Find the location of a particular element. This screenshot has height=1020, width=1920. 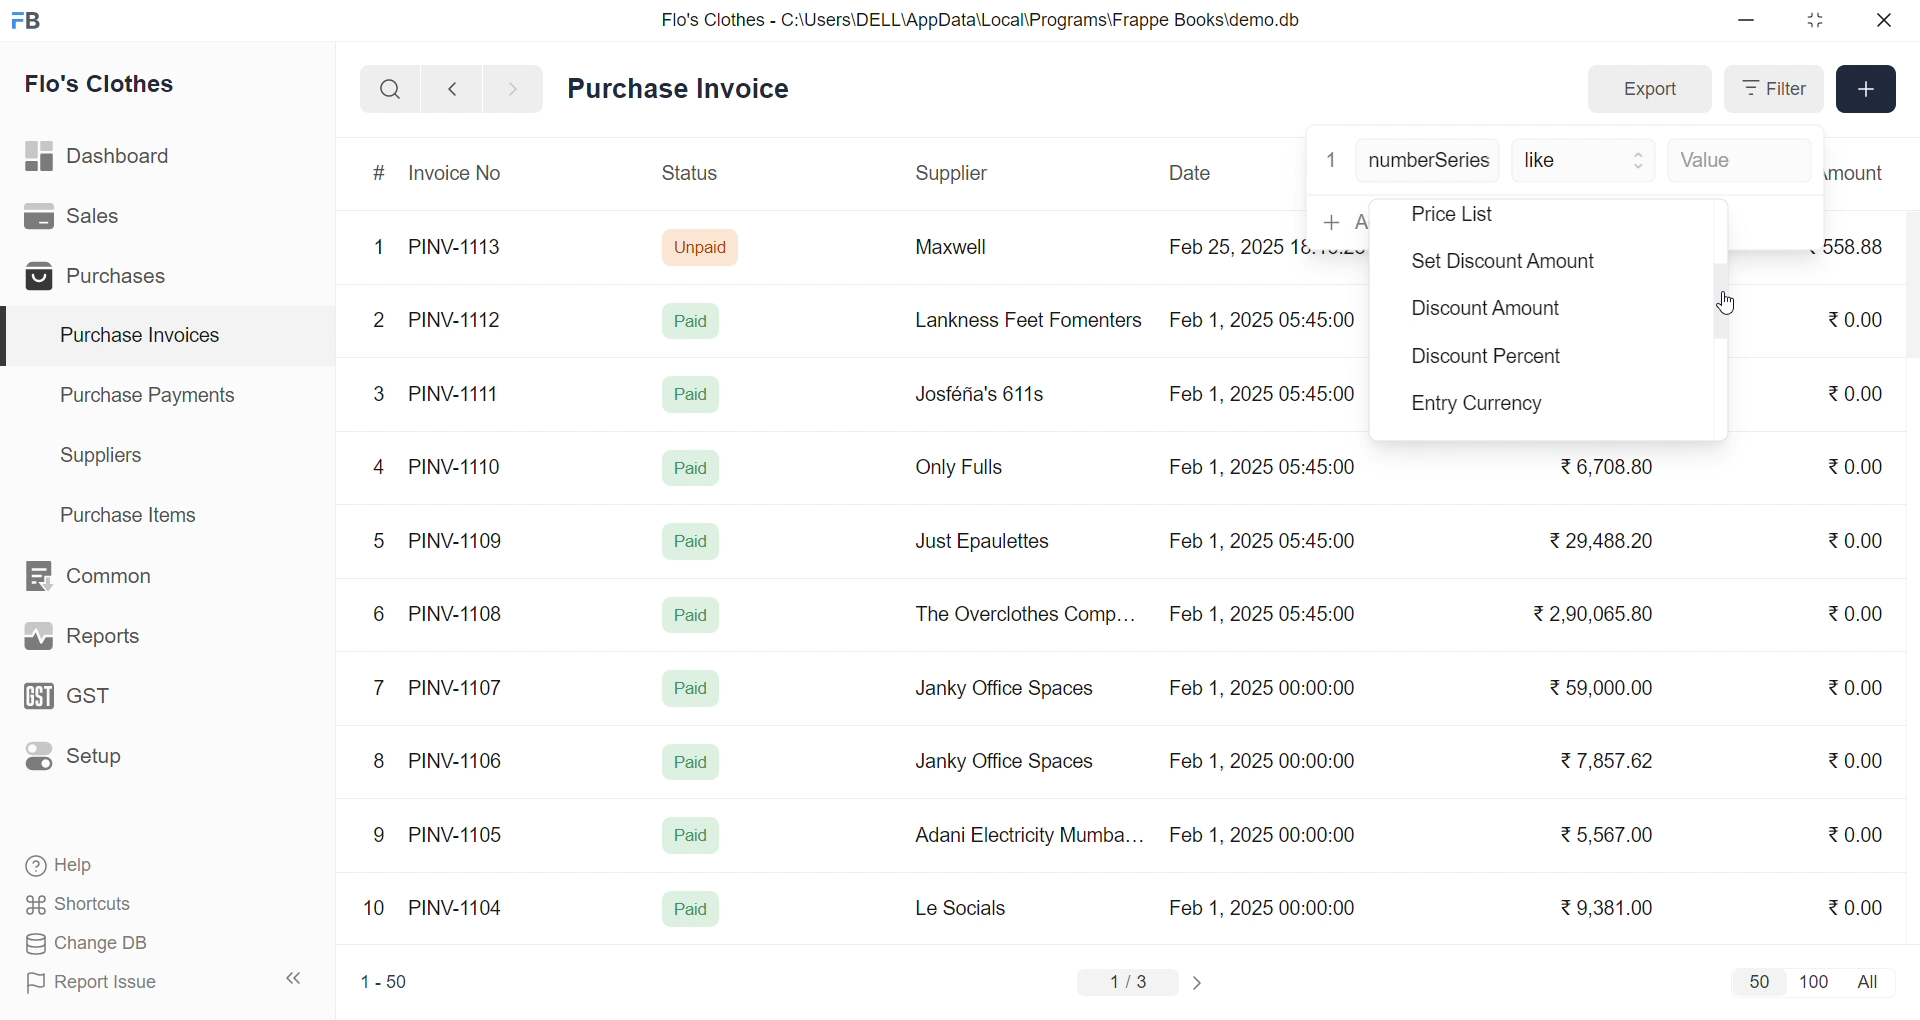

close is located at coordinates (1882, 20).